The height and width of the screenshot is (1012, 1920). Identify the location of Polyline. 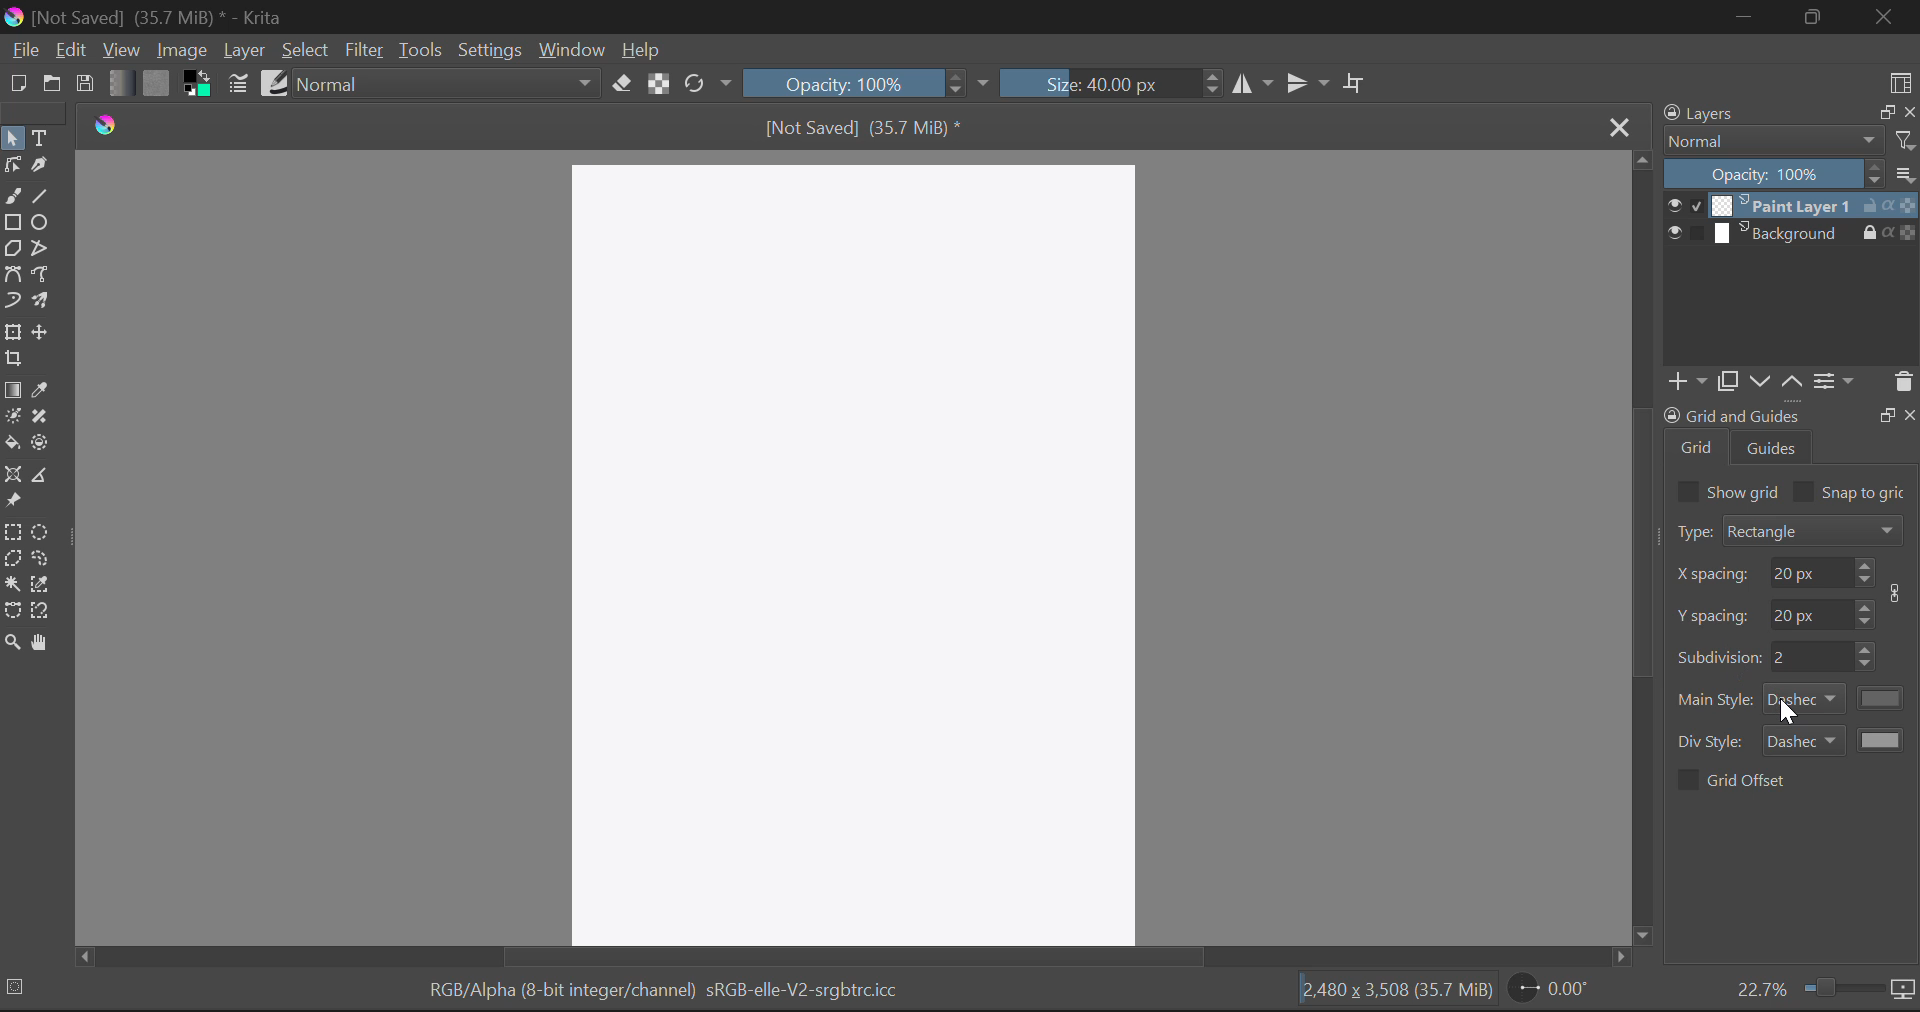
(47, 250).